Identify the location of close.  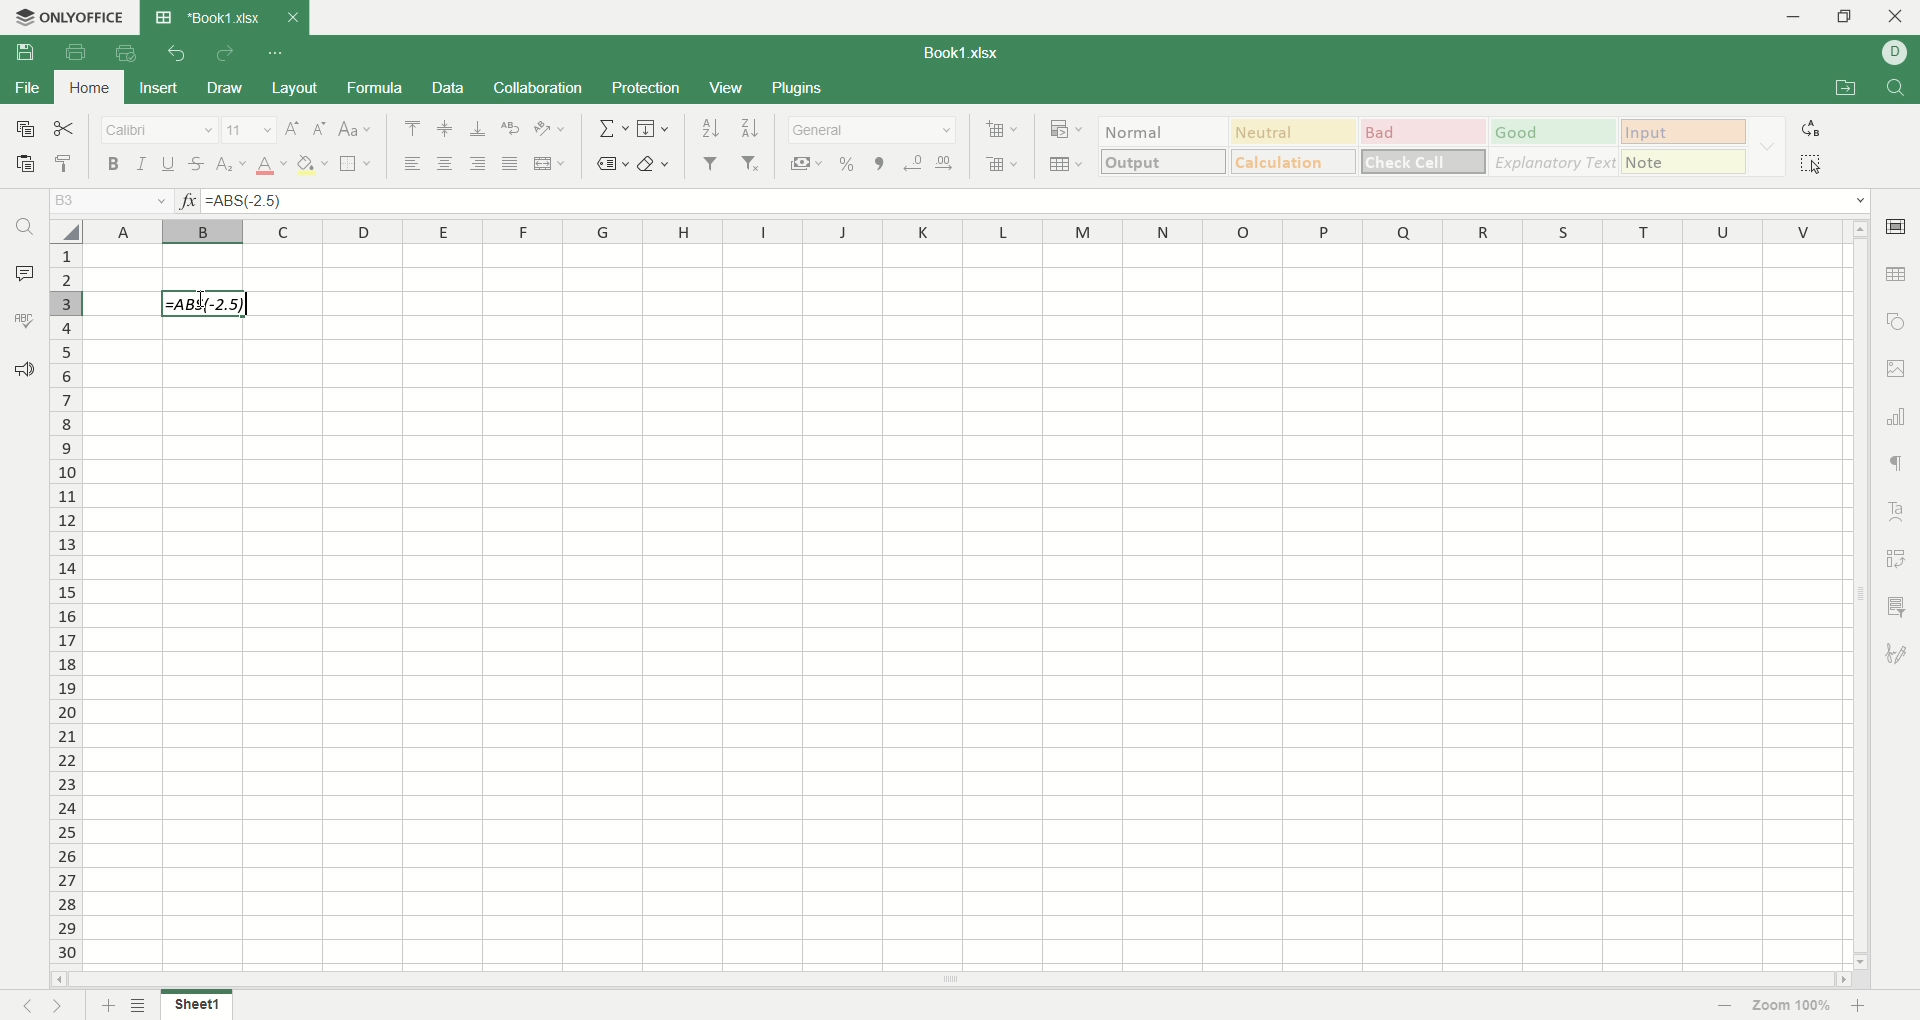
(1896, 19).